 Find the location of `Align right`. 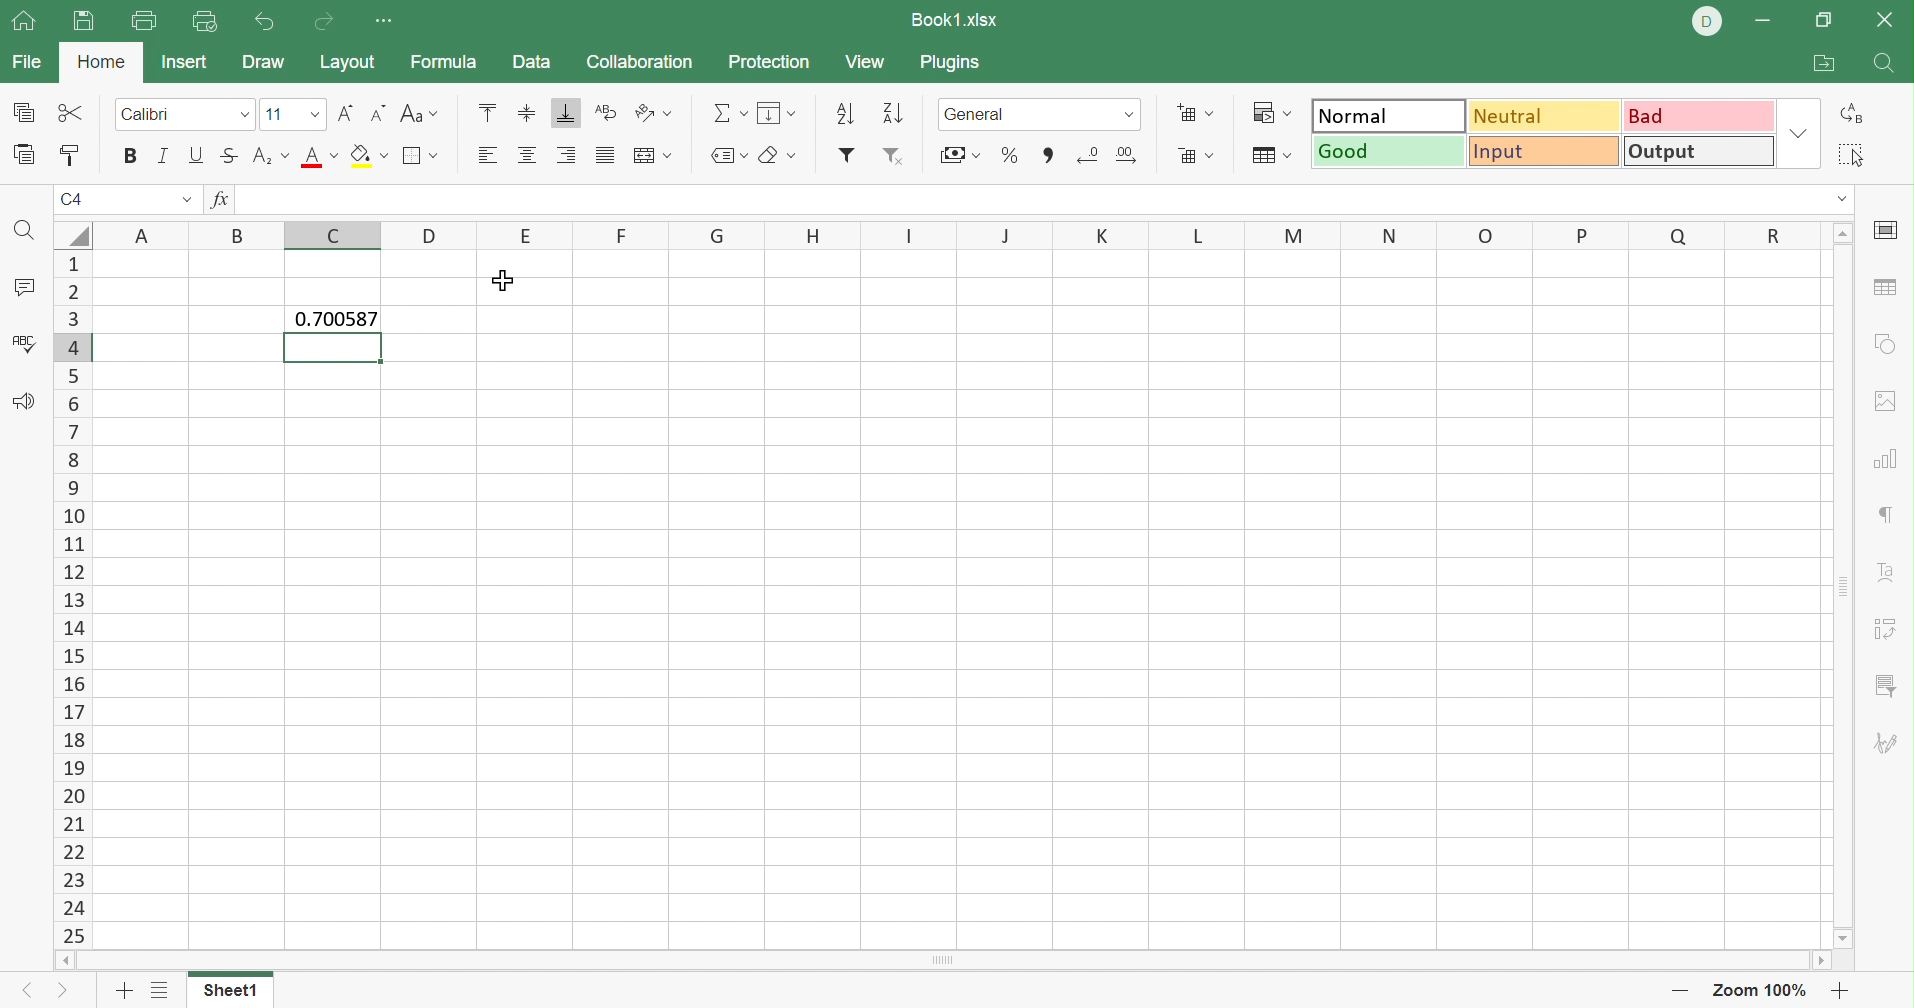

Align right is located at coordinates (565, 154).